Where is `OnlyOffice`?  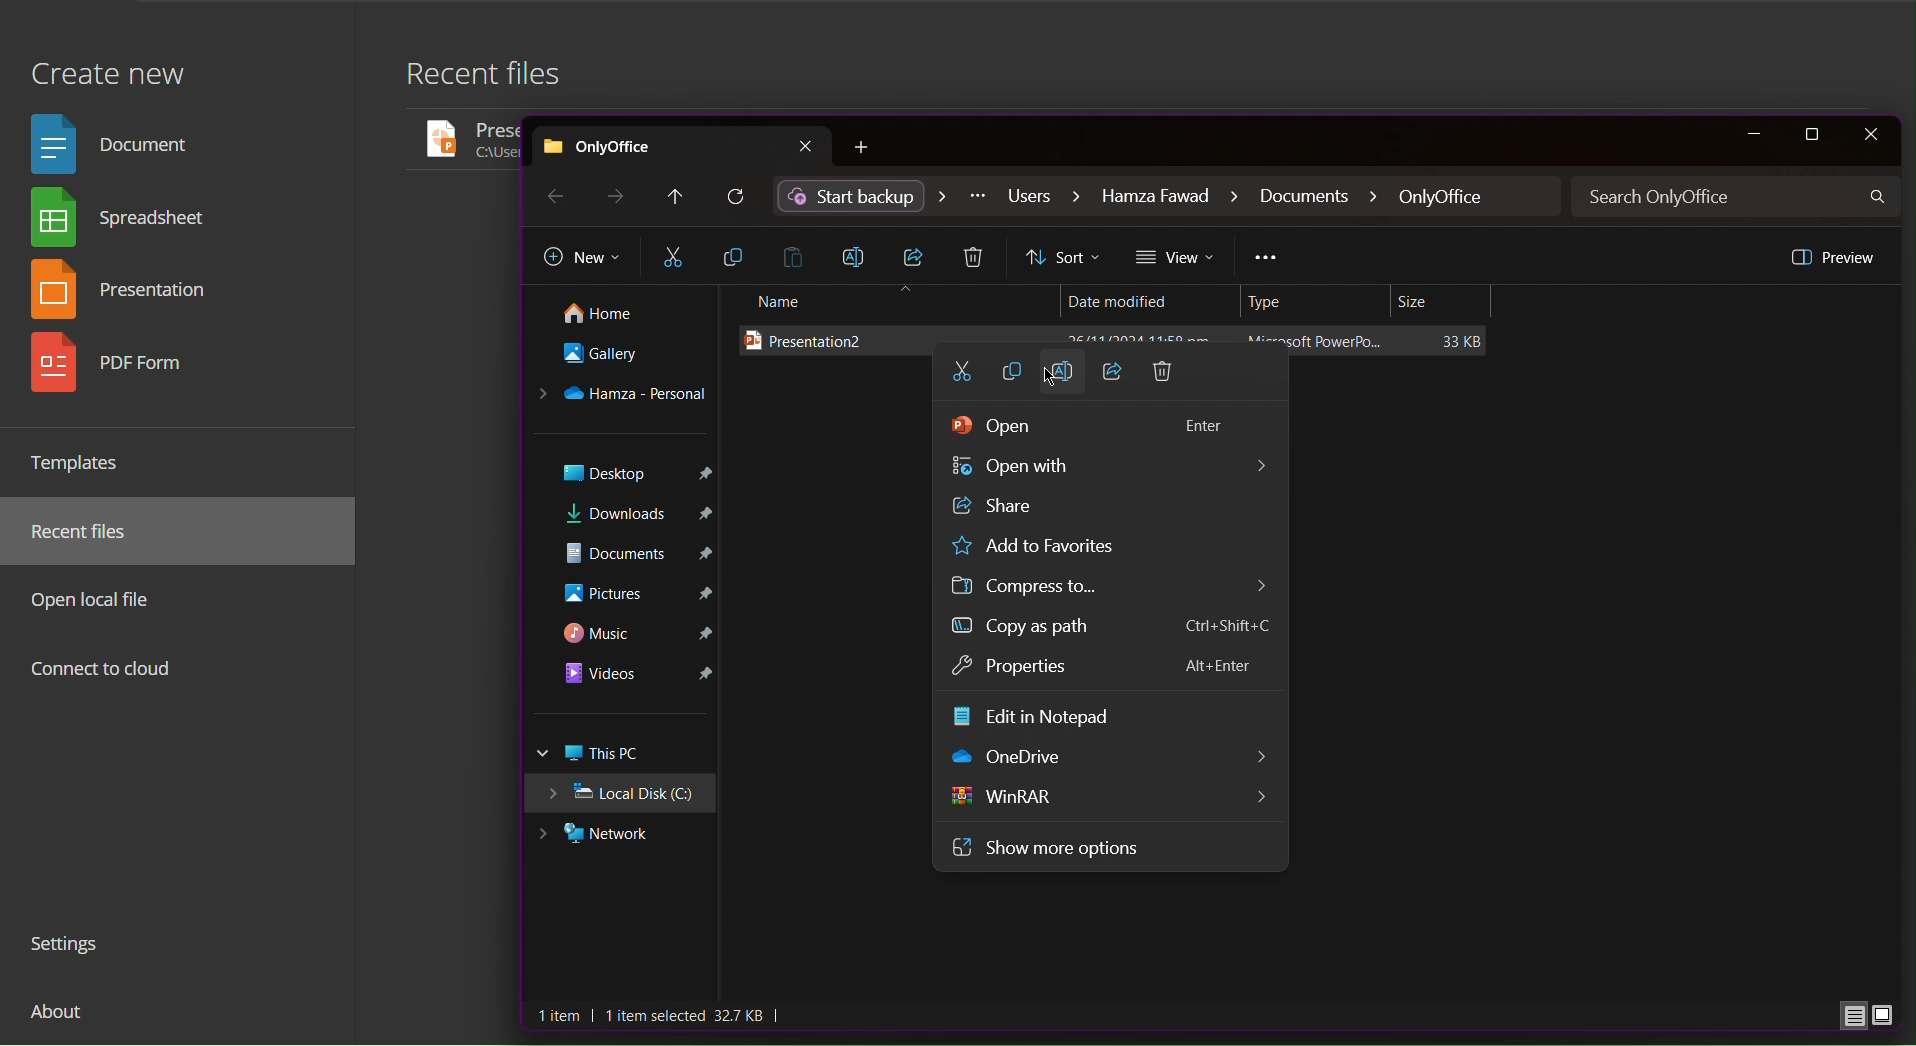
OnlyOffice is located at coordinates (682, 143).